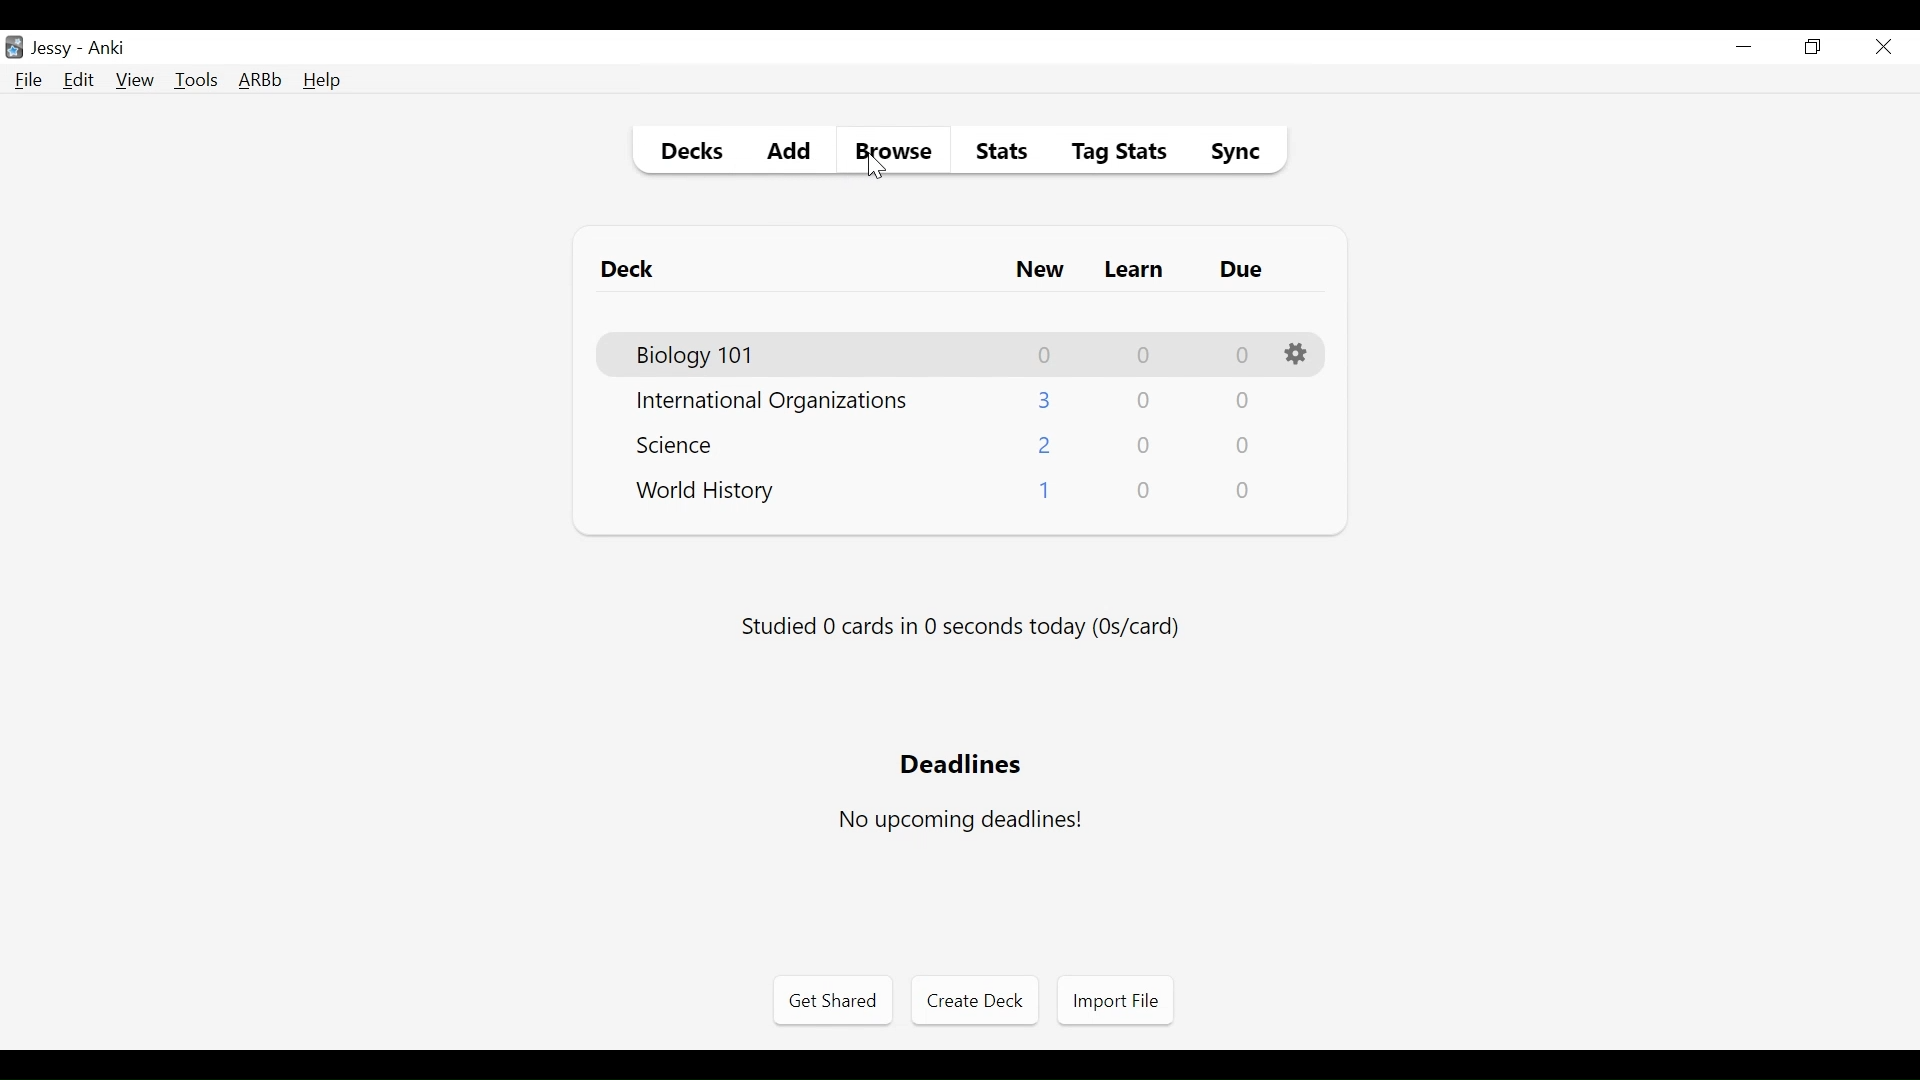 This screenshot has height=1080, width=1920. Describe the element at coordinates (1883, 47) in the screenshot. I see `Close` at that location.